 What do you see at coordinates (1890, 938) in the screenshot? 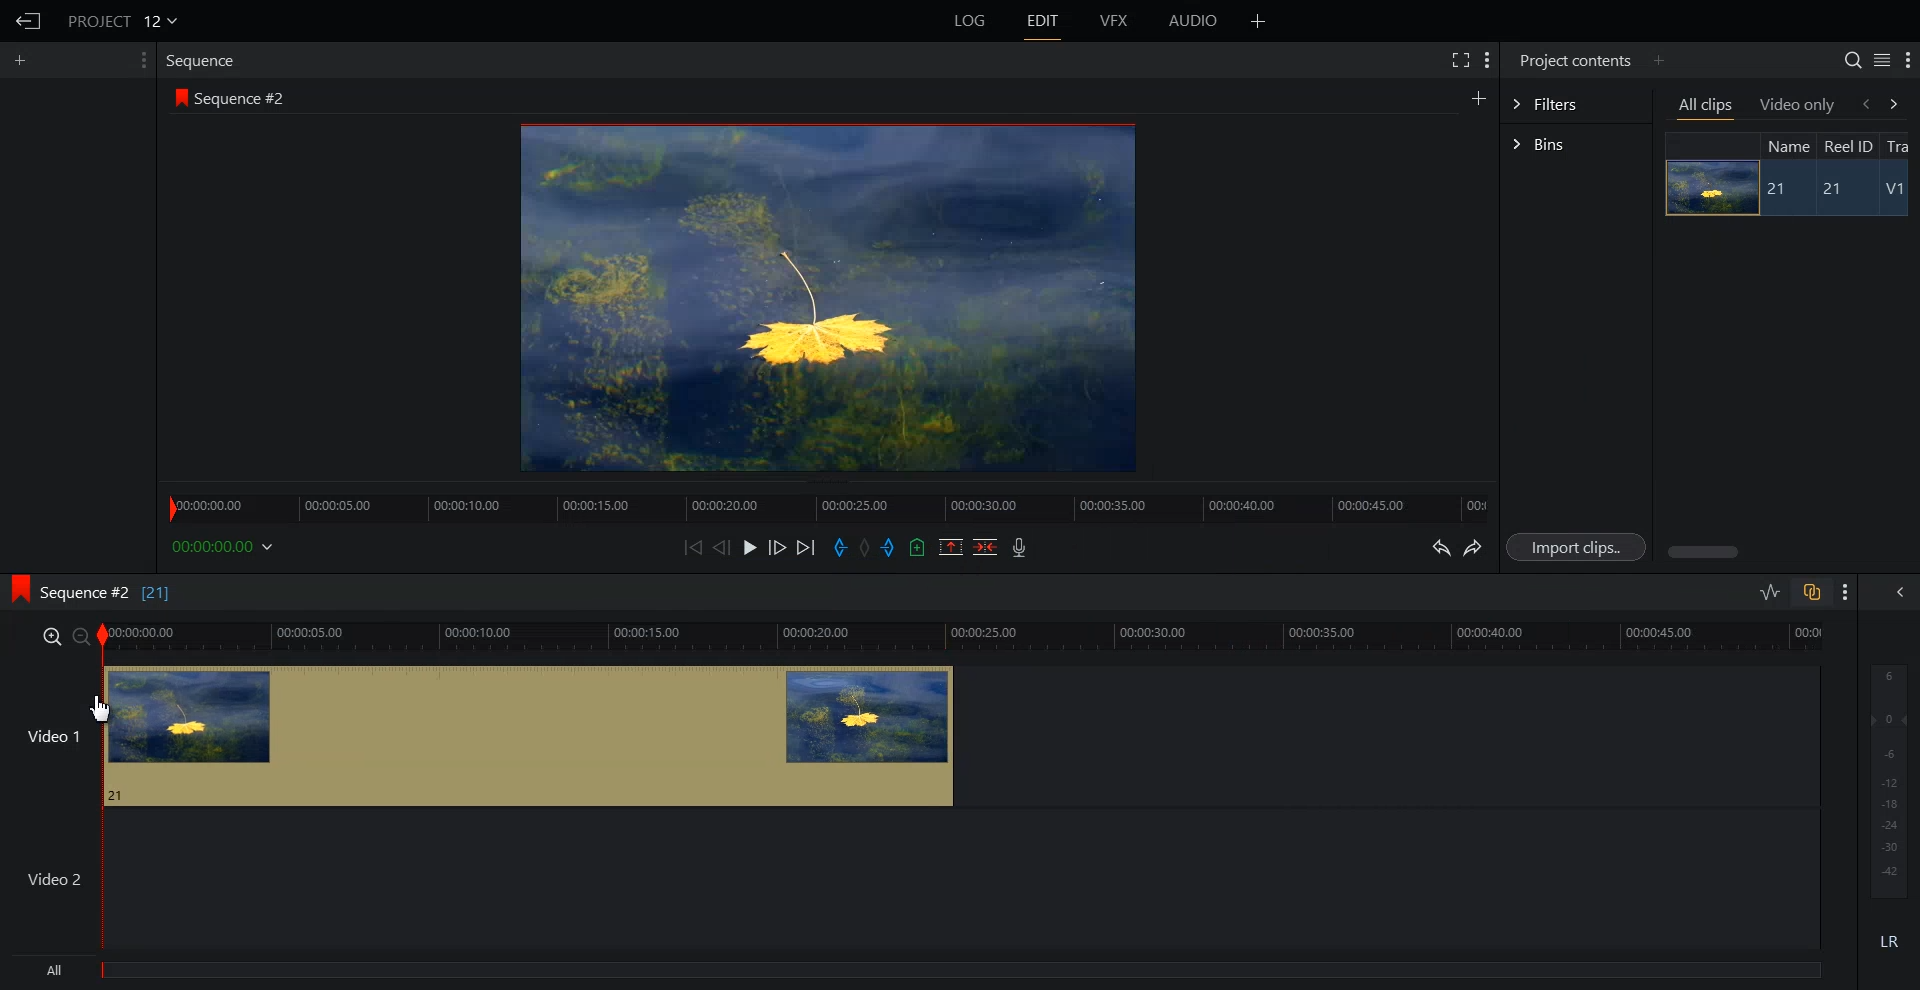
I see `LR` at bounding box center [1890, 938].